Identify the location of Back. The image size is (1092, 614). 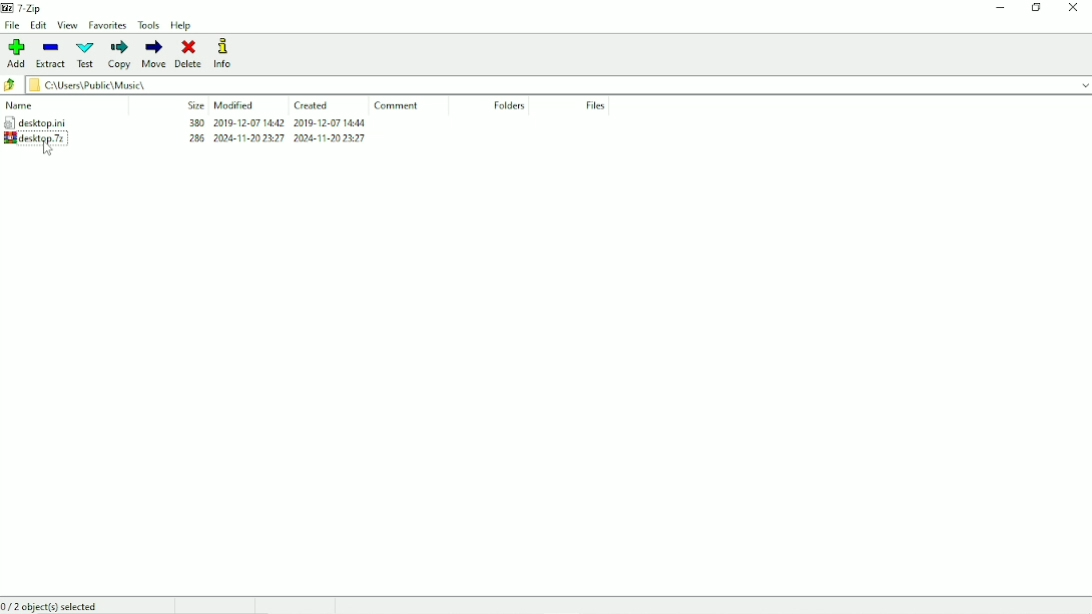
(11, 85).